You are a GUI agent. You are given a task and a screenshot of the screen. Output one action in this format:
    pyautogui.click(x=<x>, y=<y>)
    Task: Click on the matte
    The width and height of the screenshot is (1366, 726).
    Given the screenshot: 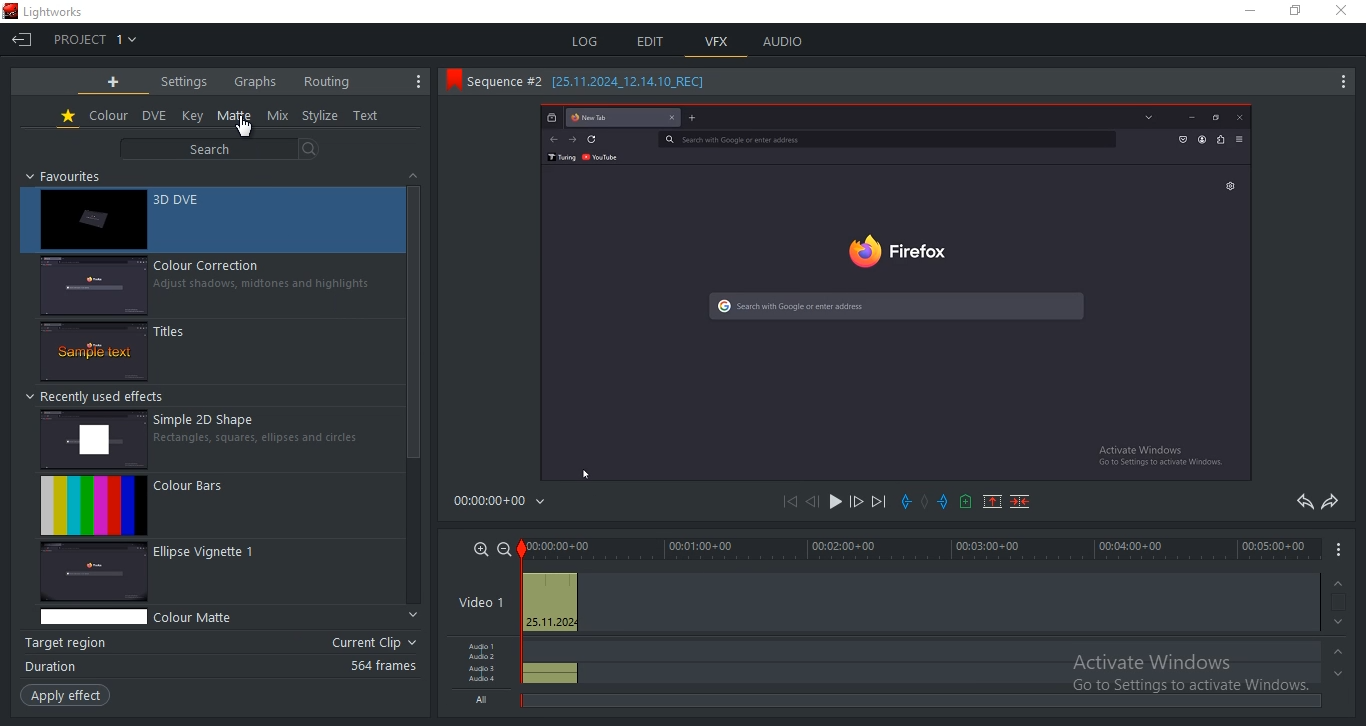 What is the action you would take?
    pyautogui.click(x=235, y=116)
    